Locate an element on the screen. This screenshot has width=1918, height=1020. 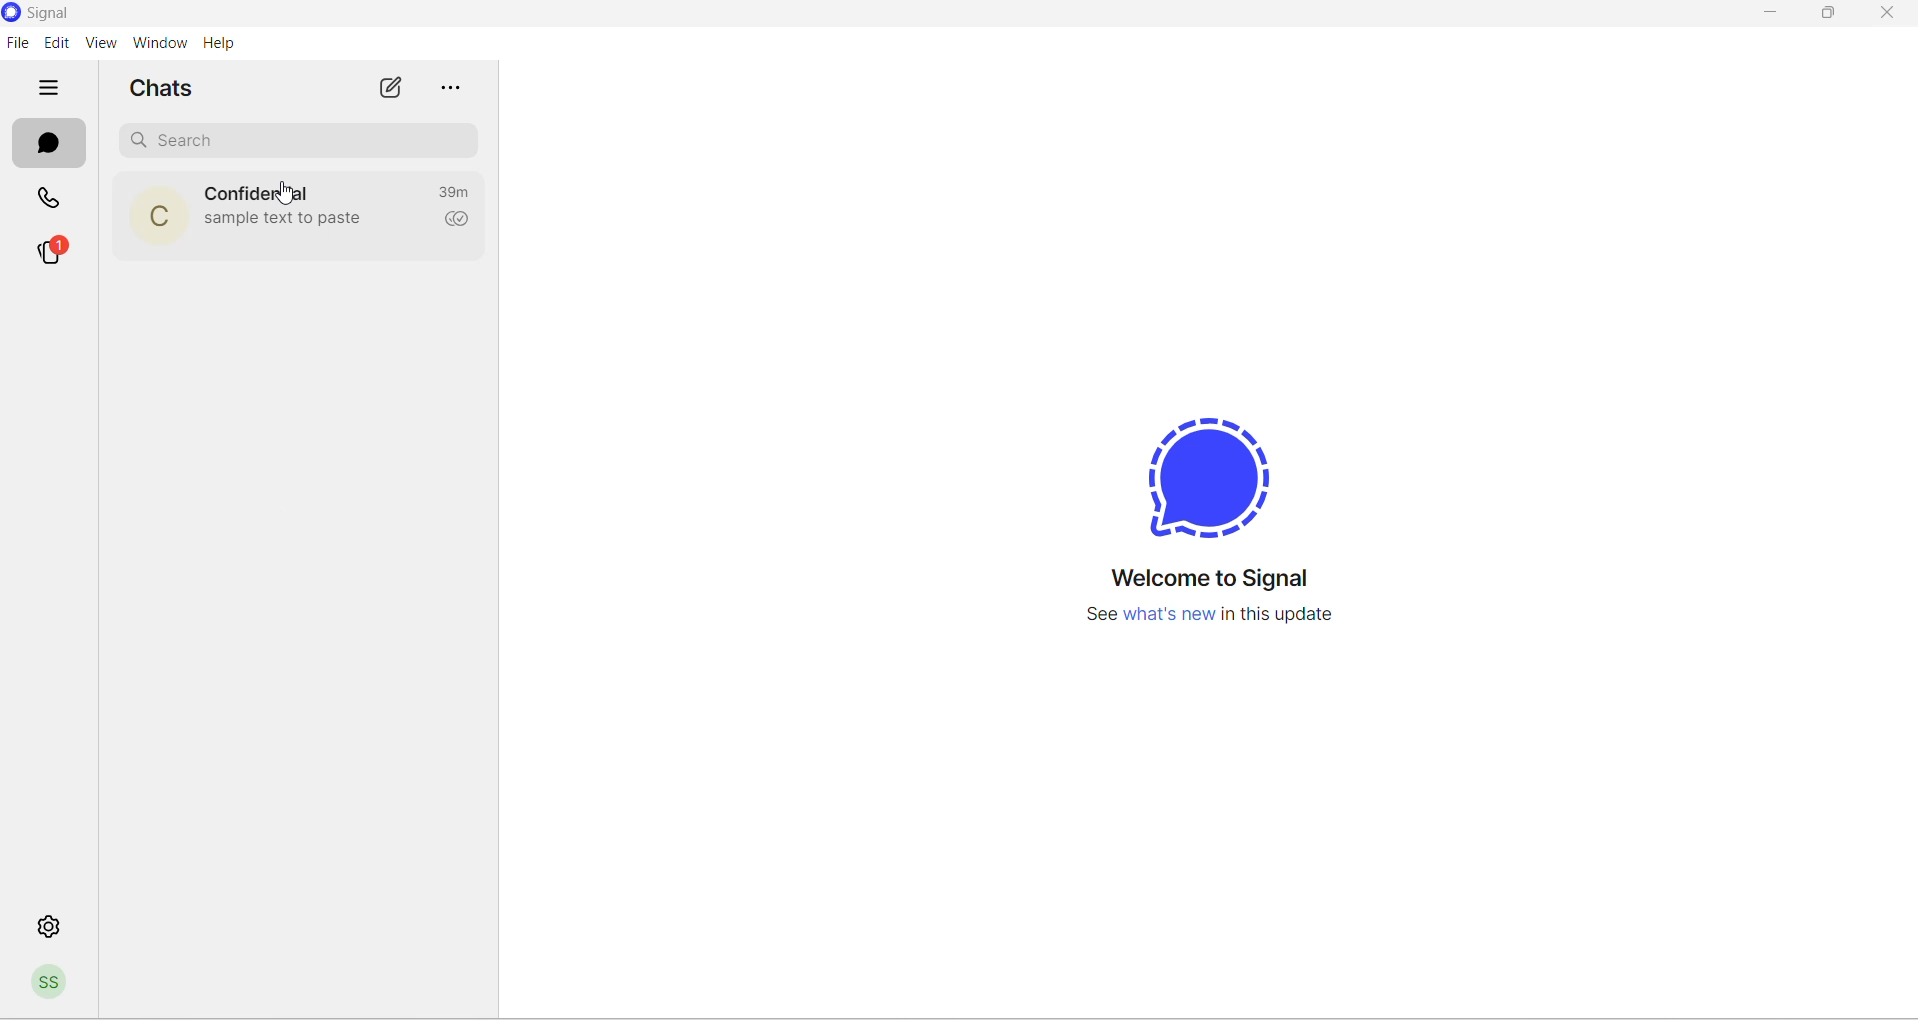
application name and logo is located at coordinates (55, 14).